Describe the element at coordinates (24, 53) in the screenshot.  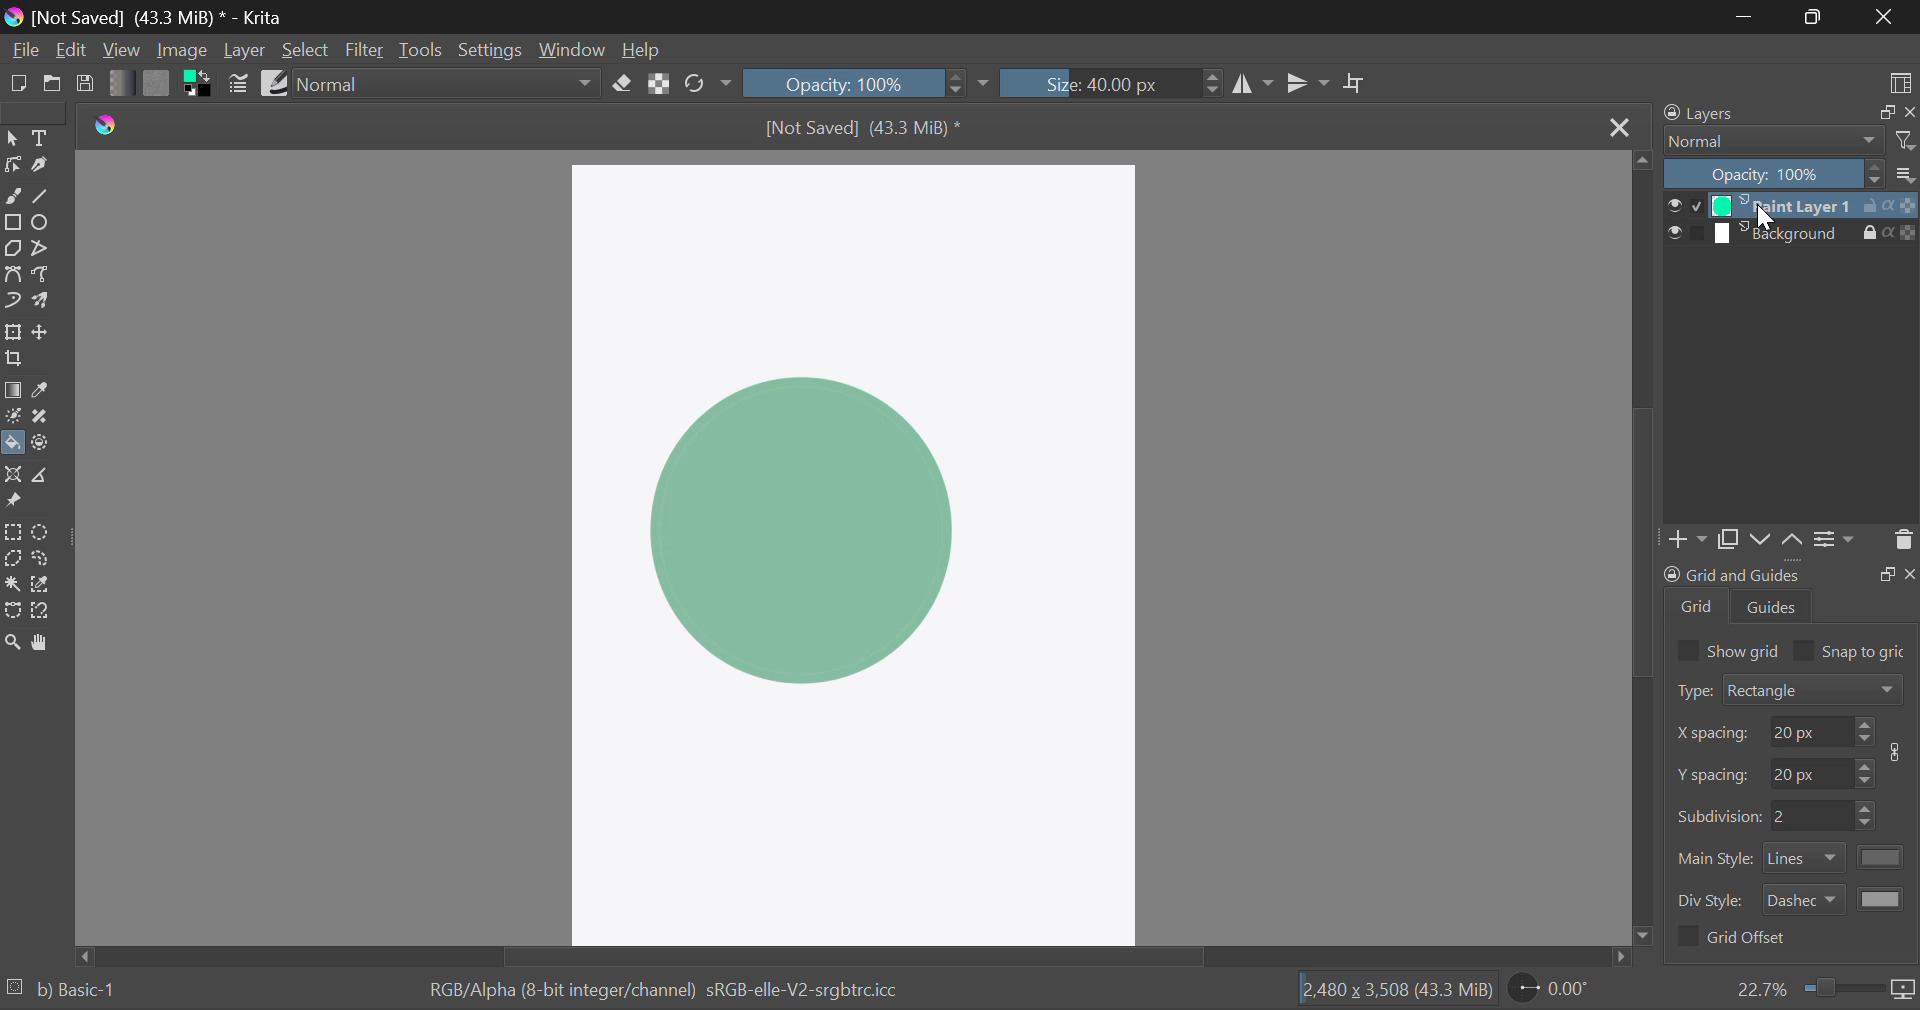
I see `File` at that location.